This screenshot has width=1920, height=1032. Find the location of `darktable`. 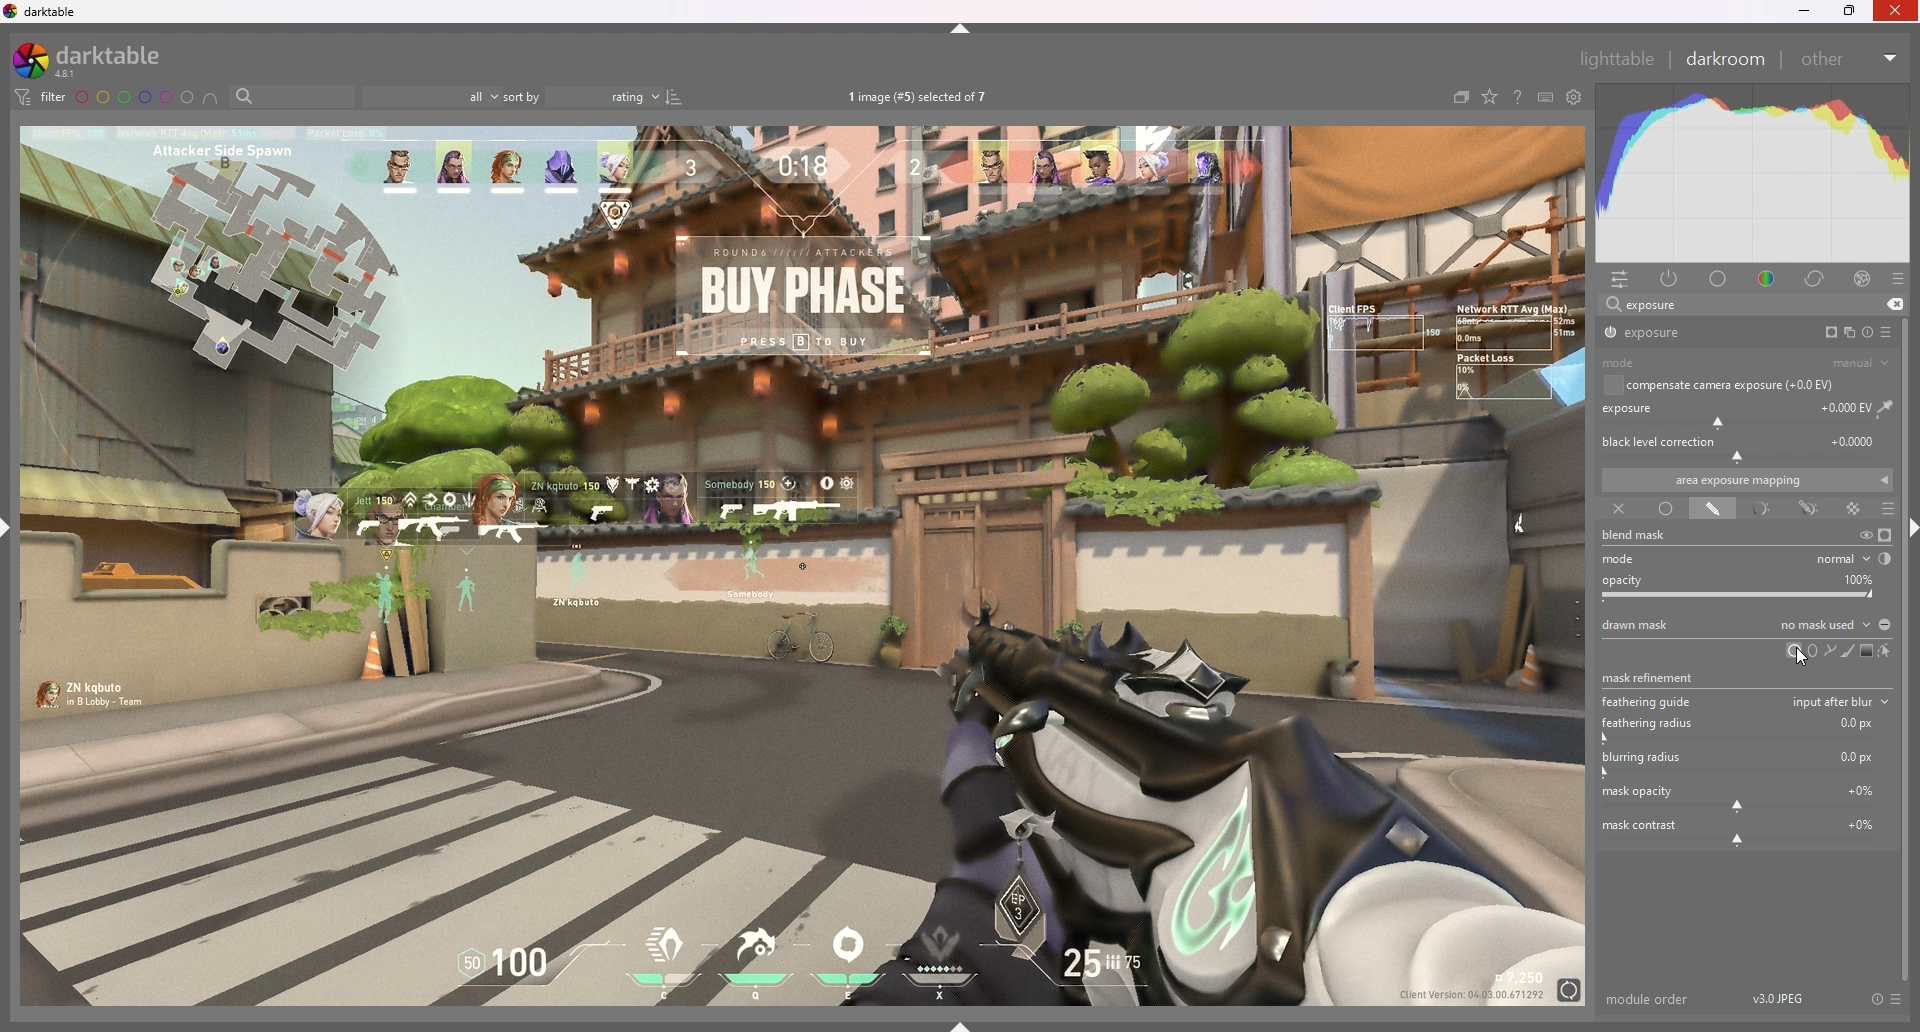

darktable is located at coordinates (44, 12).